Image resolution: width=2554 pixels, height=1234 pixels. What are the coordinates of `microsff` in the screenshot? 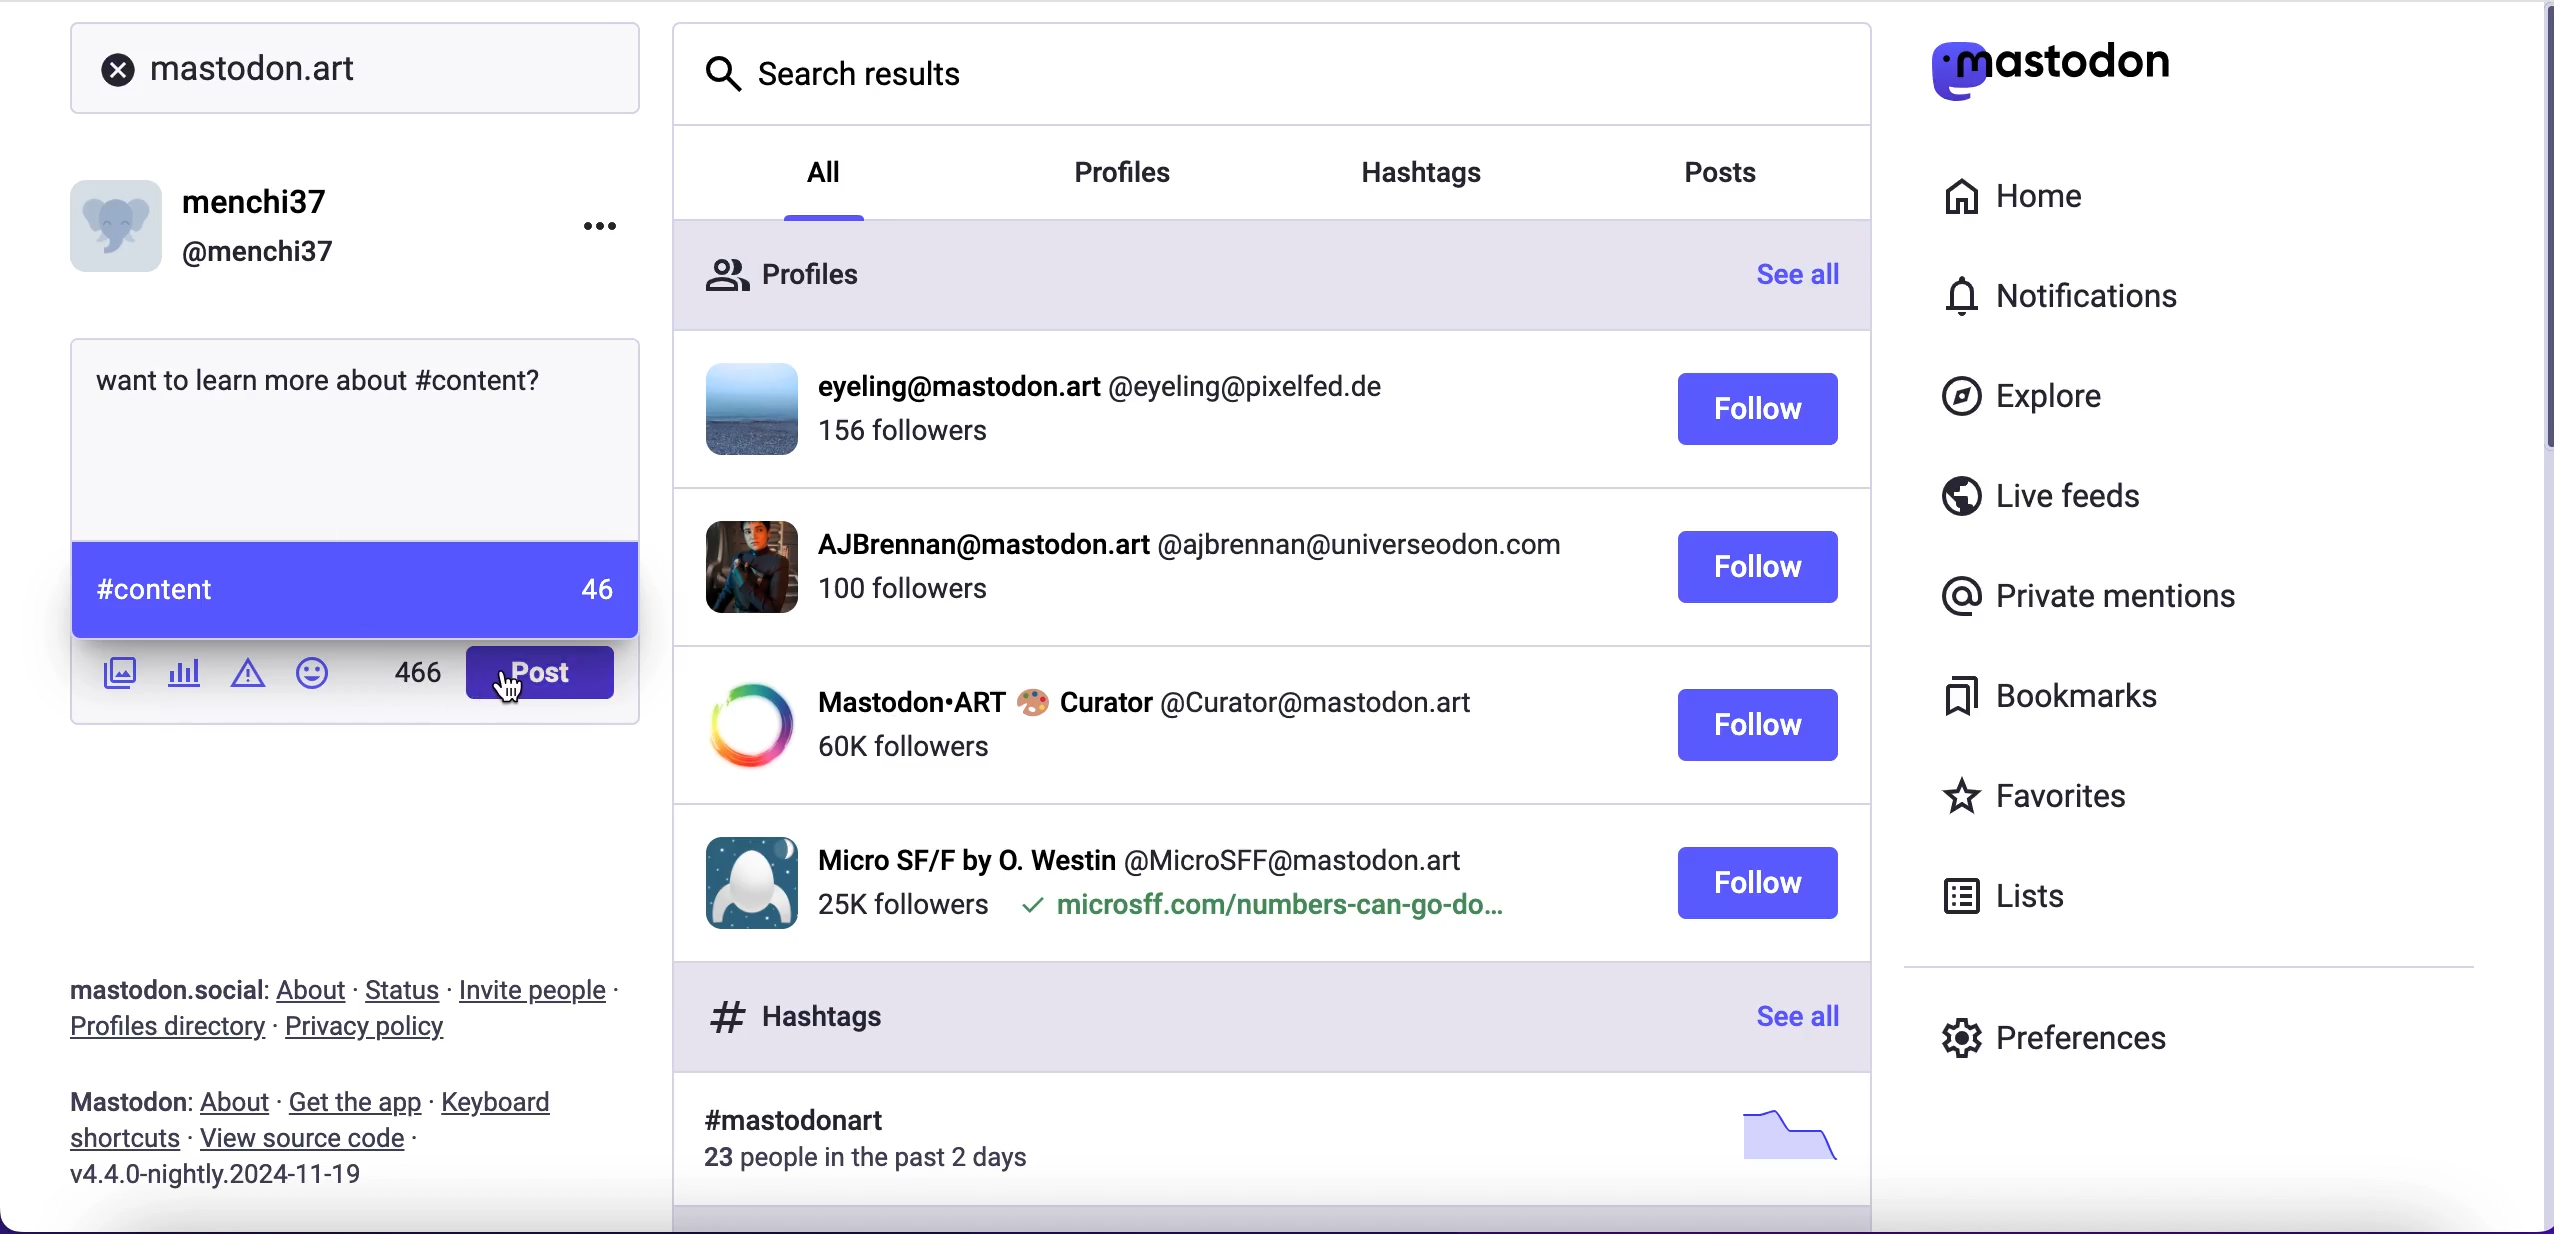 It's located at (1260, 910).